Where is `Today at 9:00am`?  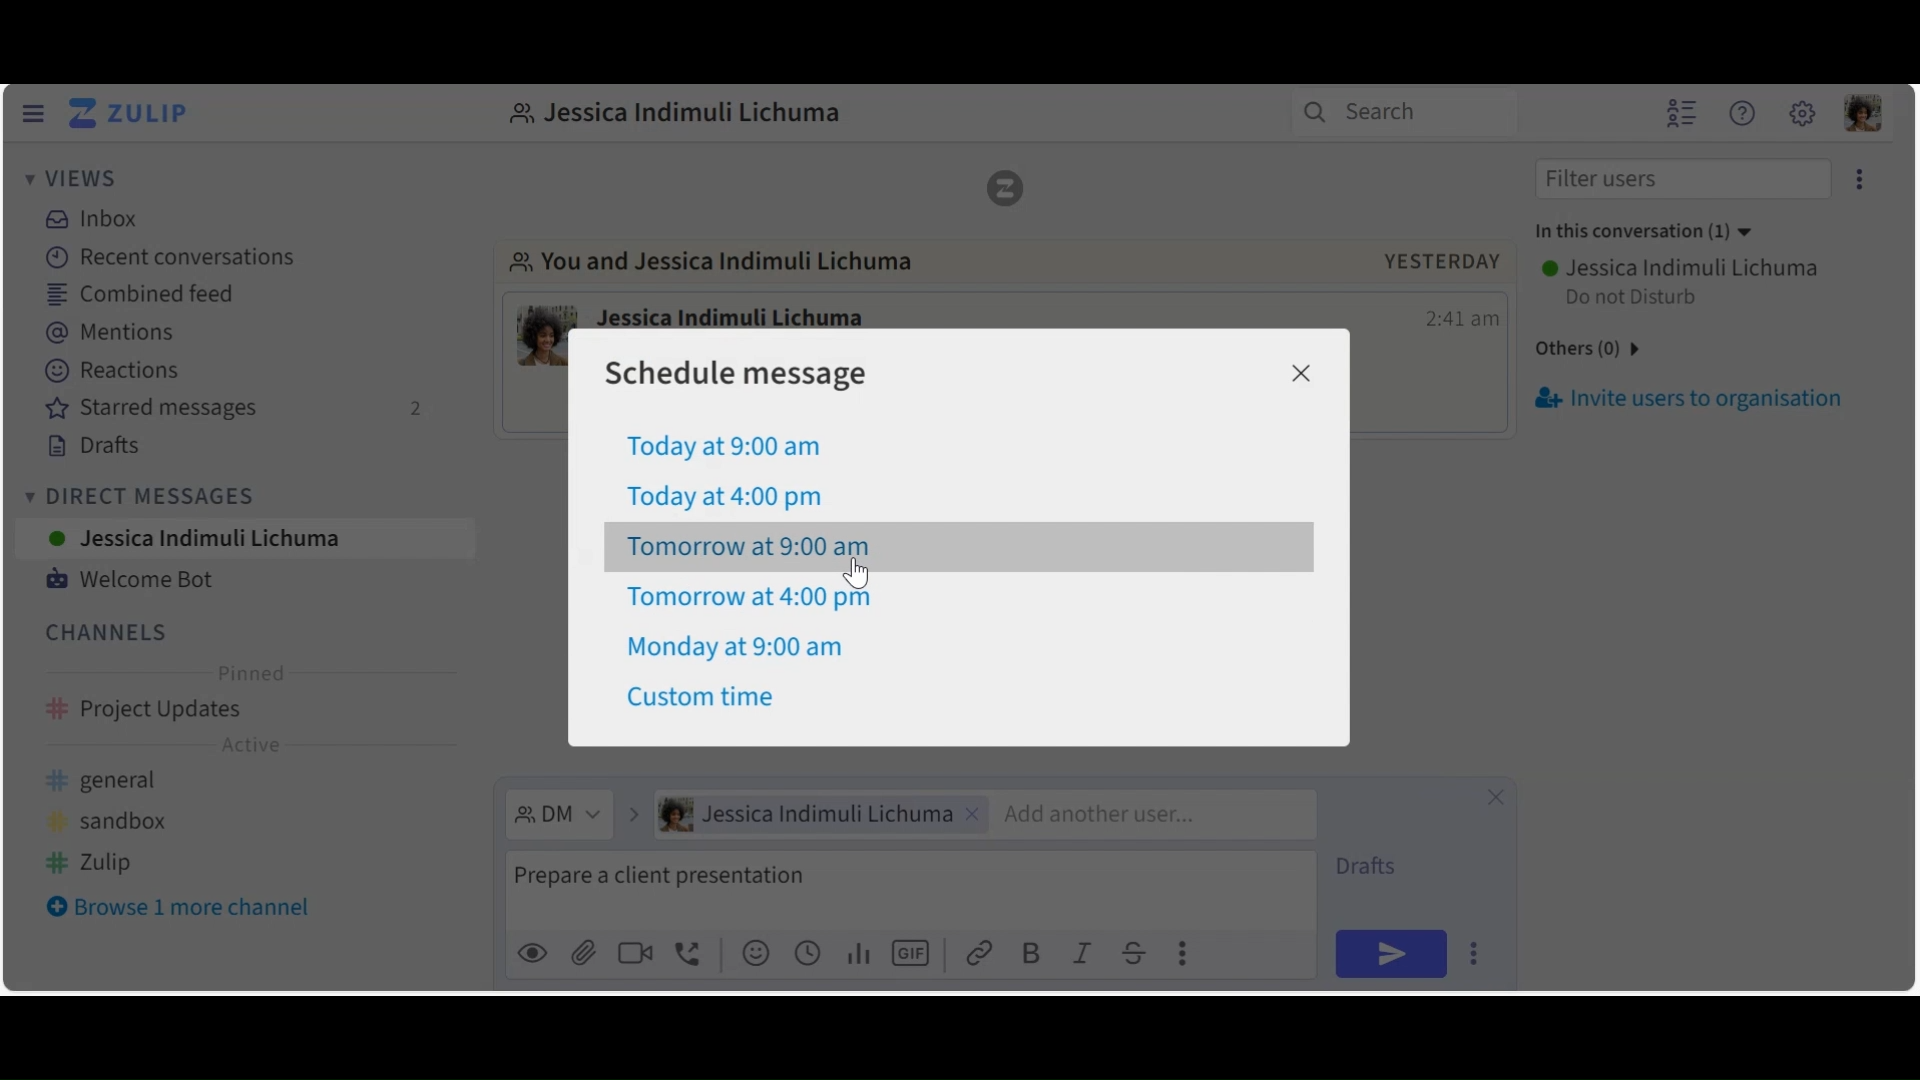
Today at 9:00am is located at coordinates (725, 446).